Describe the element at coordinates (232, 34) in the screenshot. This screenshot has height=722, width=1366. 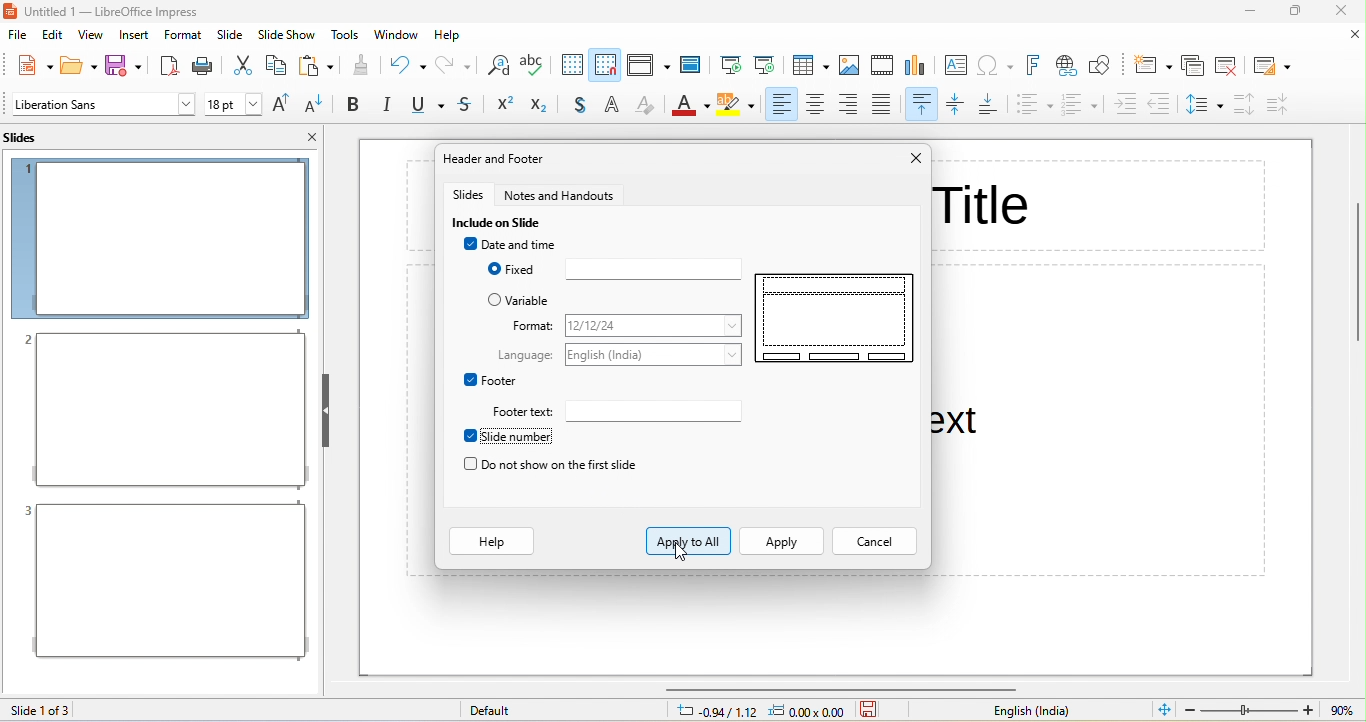
I see `slide` at that location.